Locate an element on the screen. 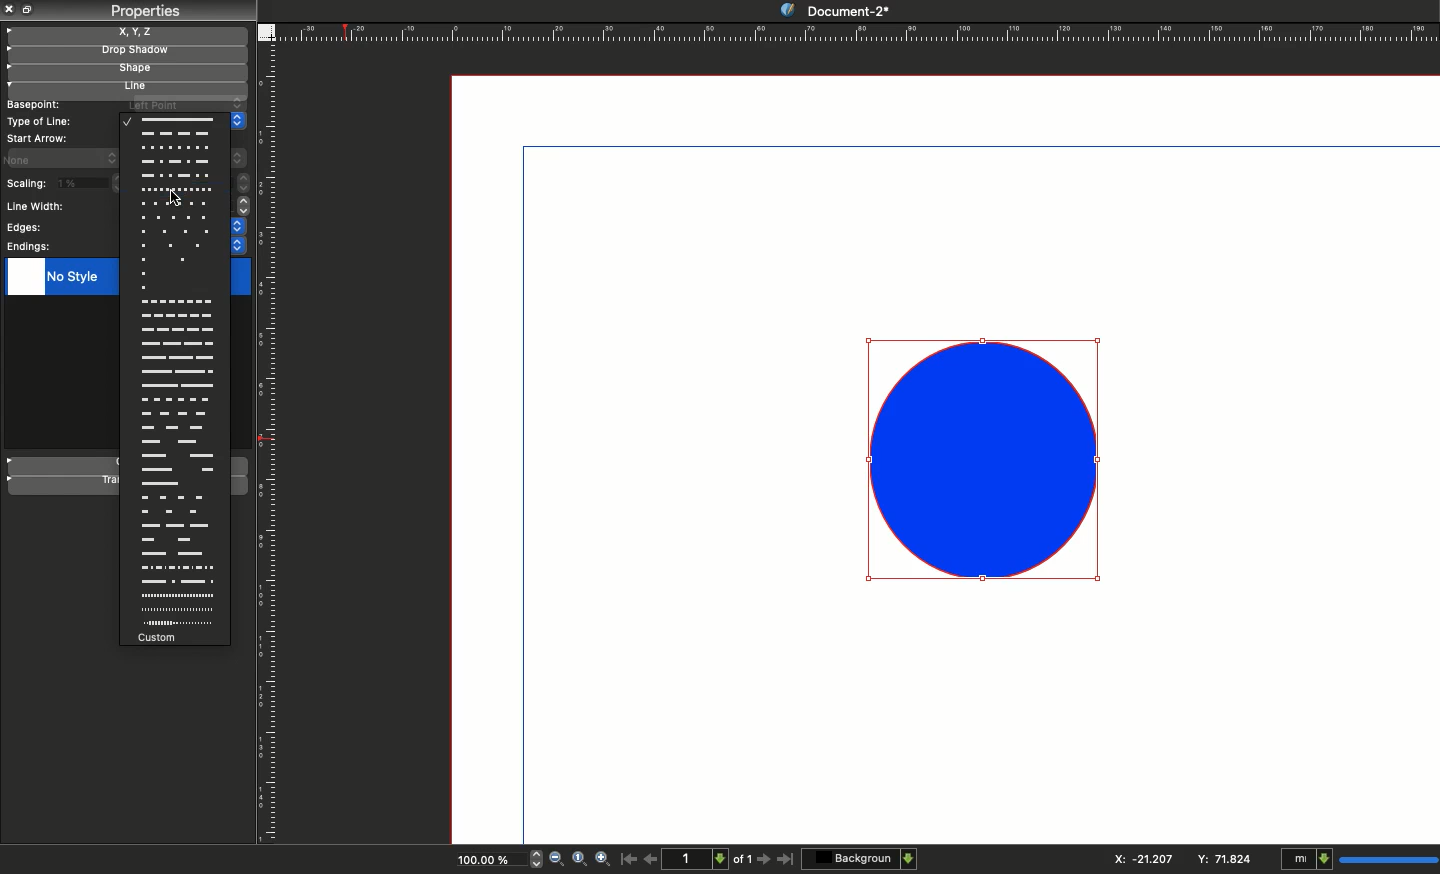 This screenshot has height=874, width=1440. mI is located at coordinates (1356, 860).